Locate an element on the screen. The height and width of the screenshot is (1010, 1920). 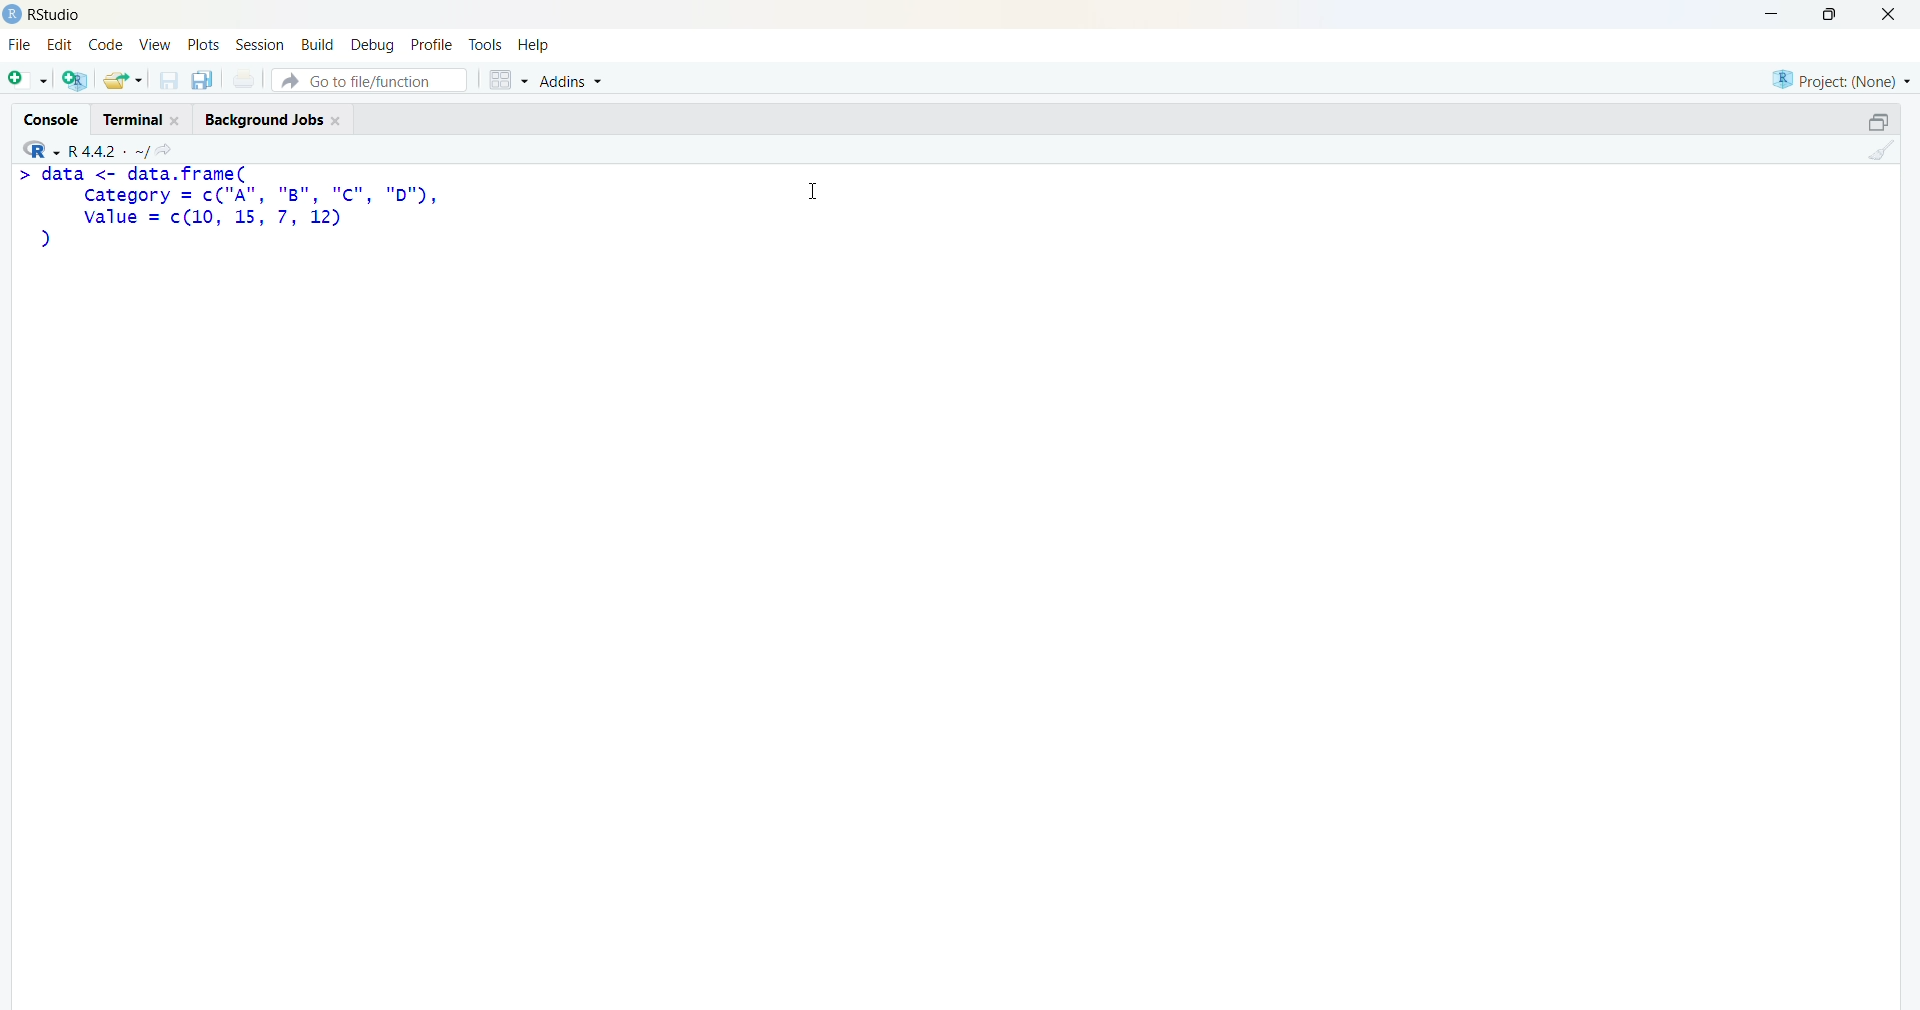
Rstudio is located at coordinates (61, 15).